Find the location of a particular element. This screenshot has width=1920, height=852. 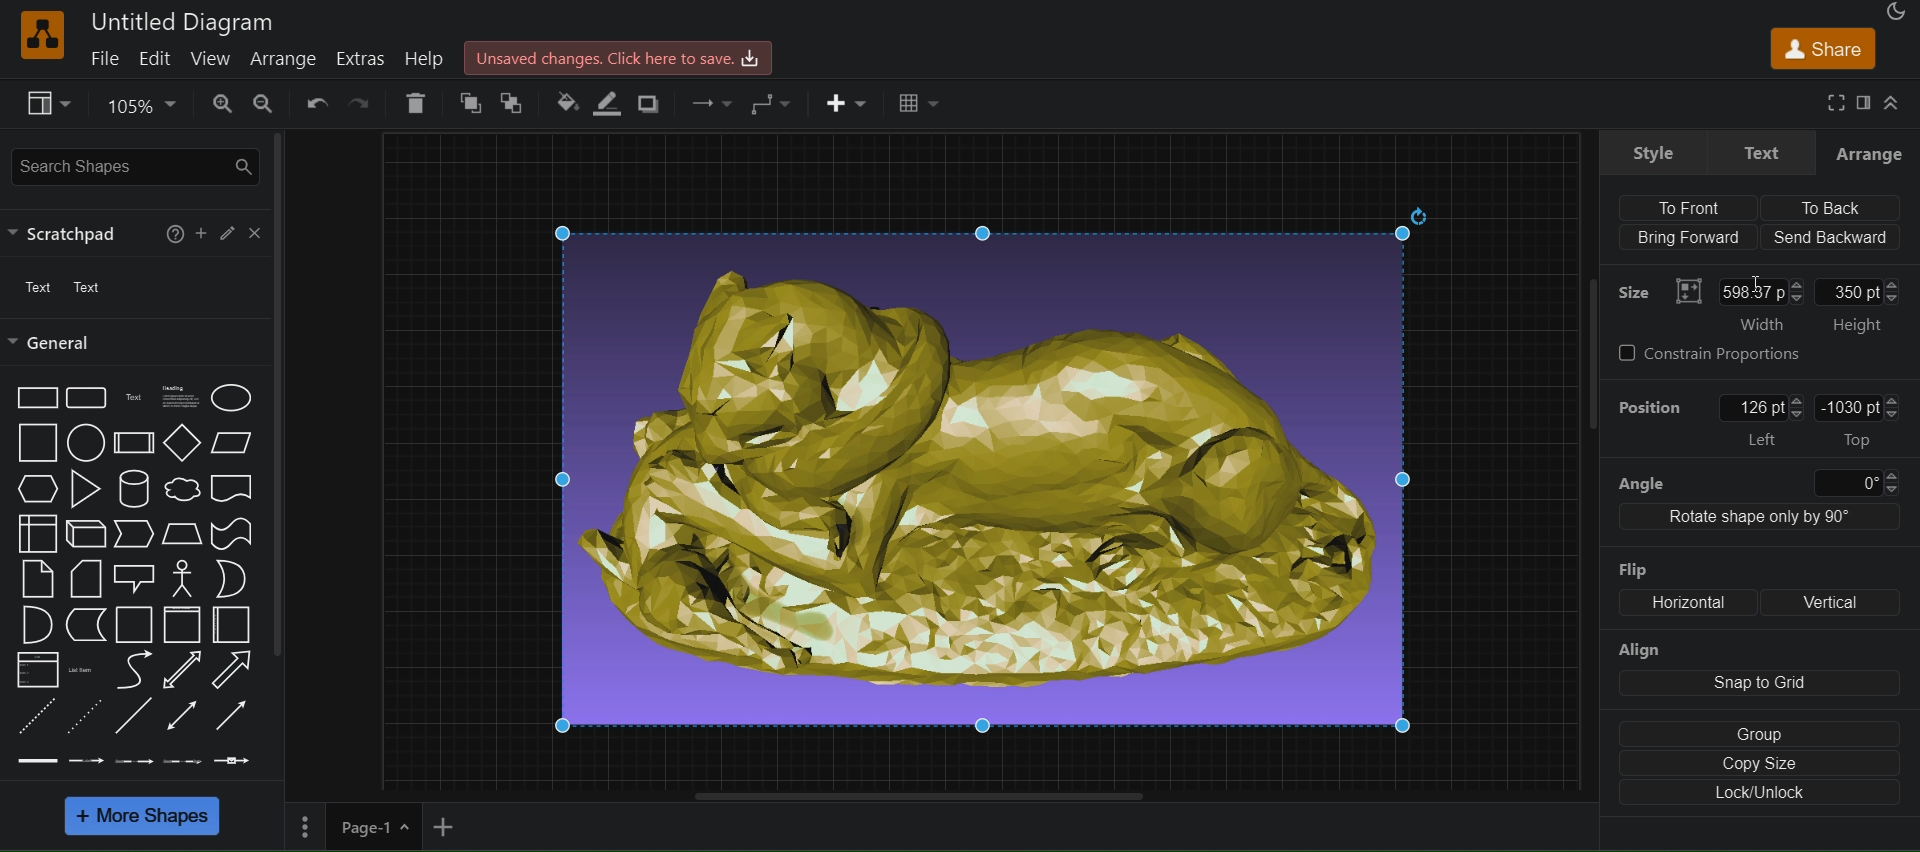

help is located at coordinates (172, 233).